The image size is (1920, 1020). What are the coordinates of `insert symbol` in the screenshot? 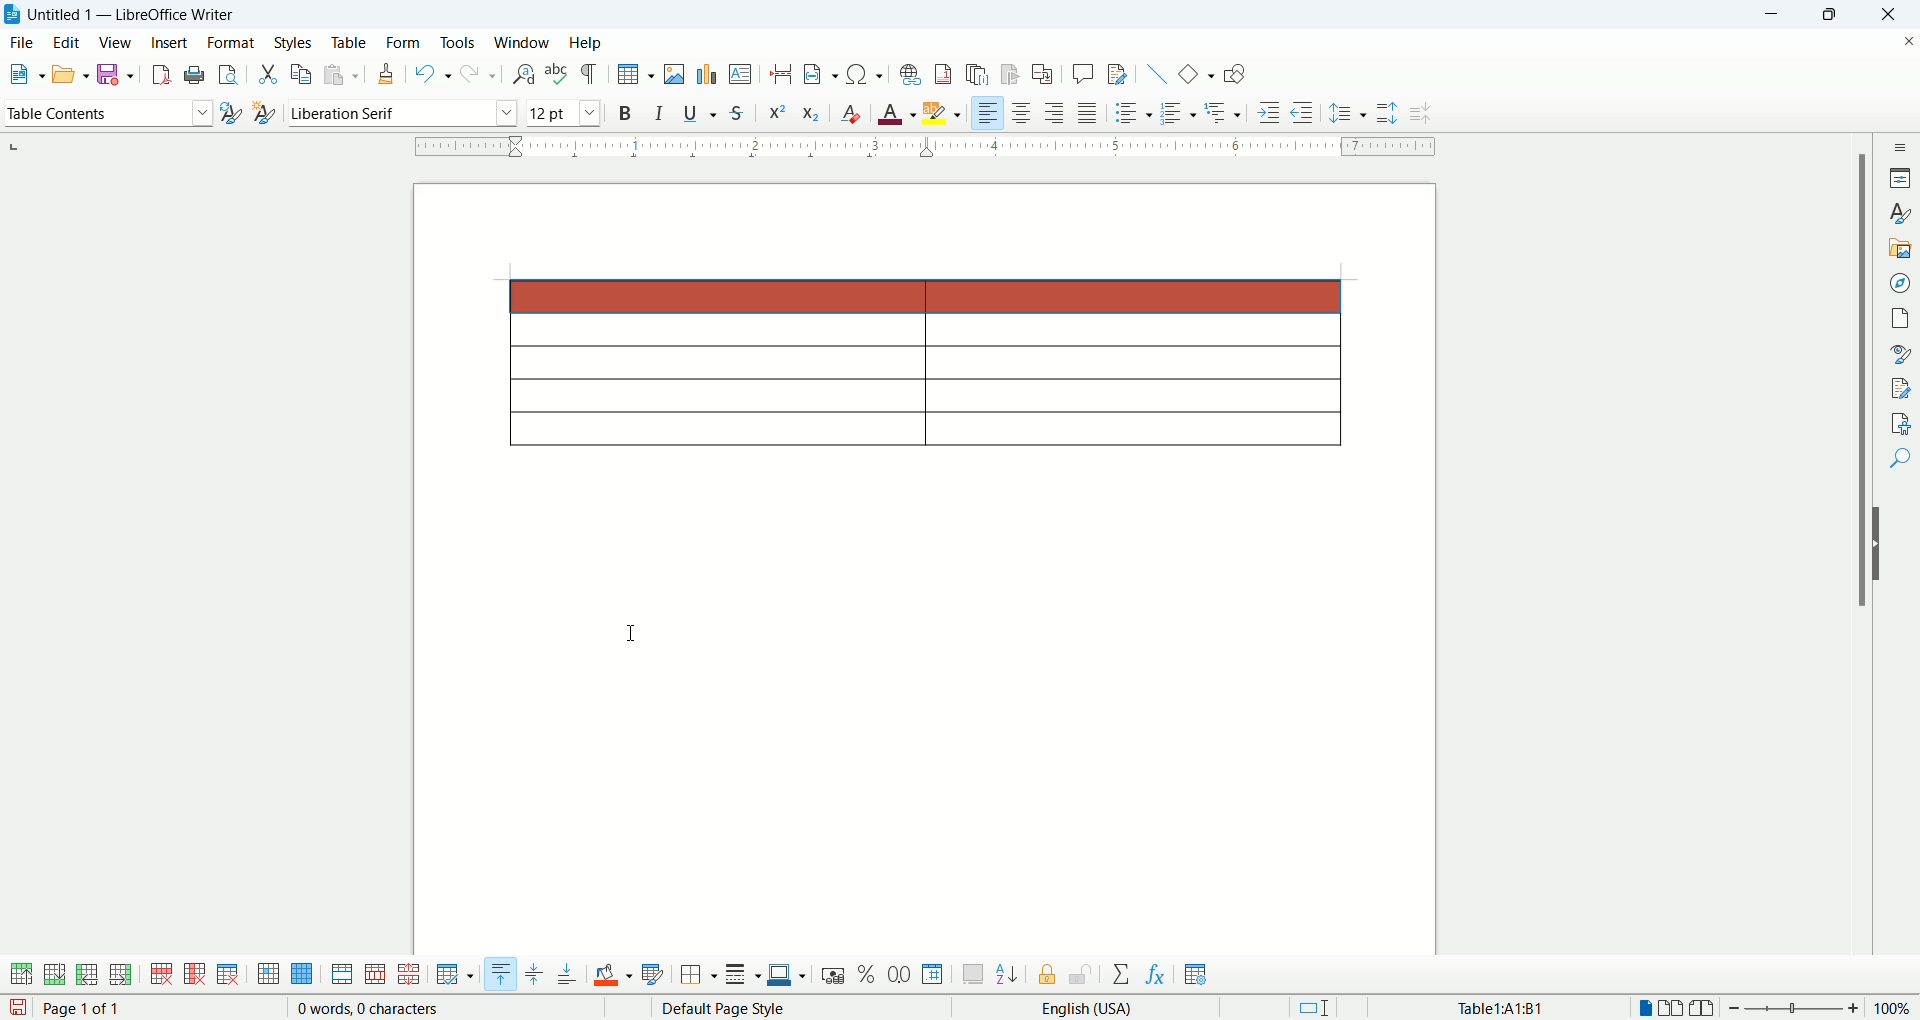 It's located at (866, 73).